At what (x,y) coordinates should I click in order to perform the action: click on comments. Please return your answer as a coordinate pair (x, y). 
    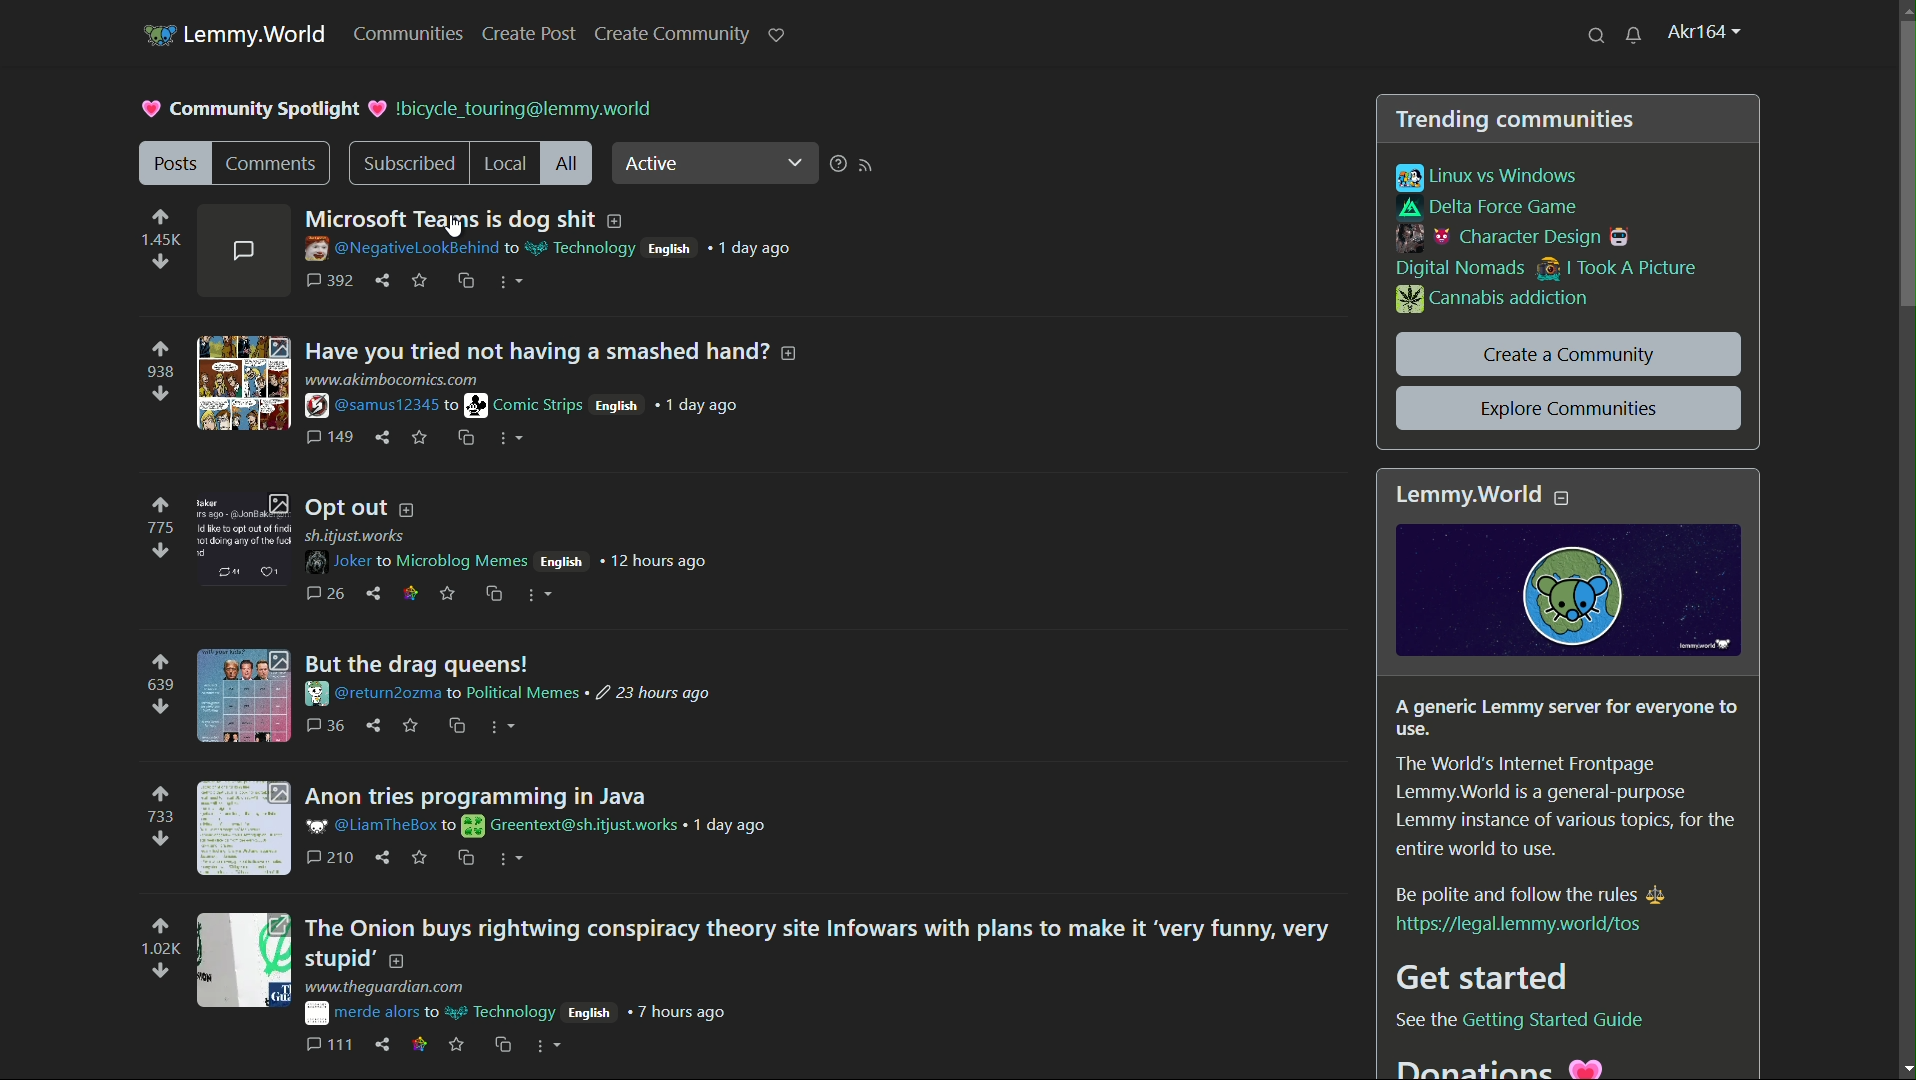
    Looking at the image, I should click on (326, 594).